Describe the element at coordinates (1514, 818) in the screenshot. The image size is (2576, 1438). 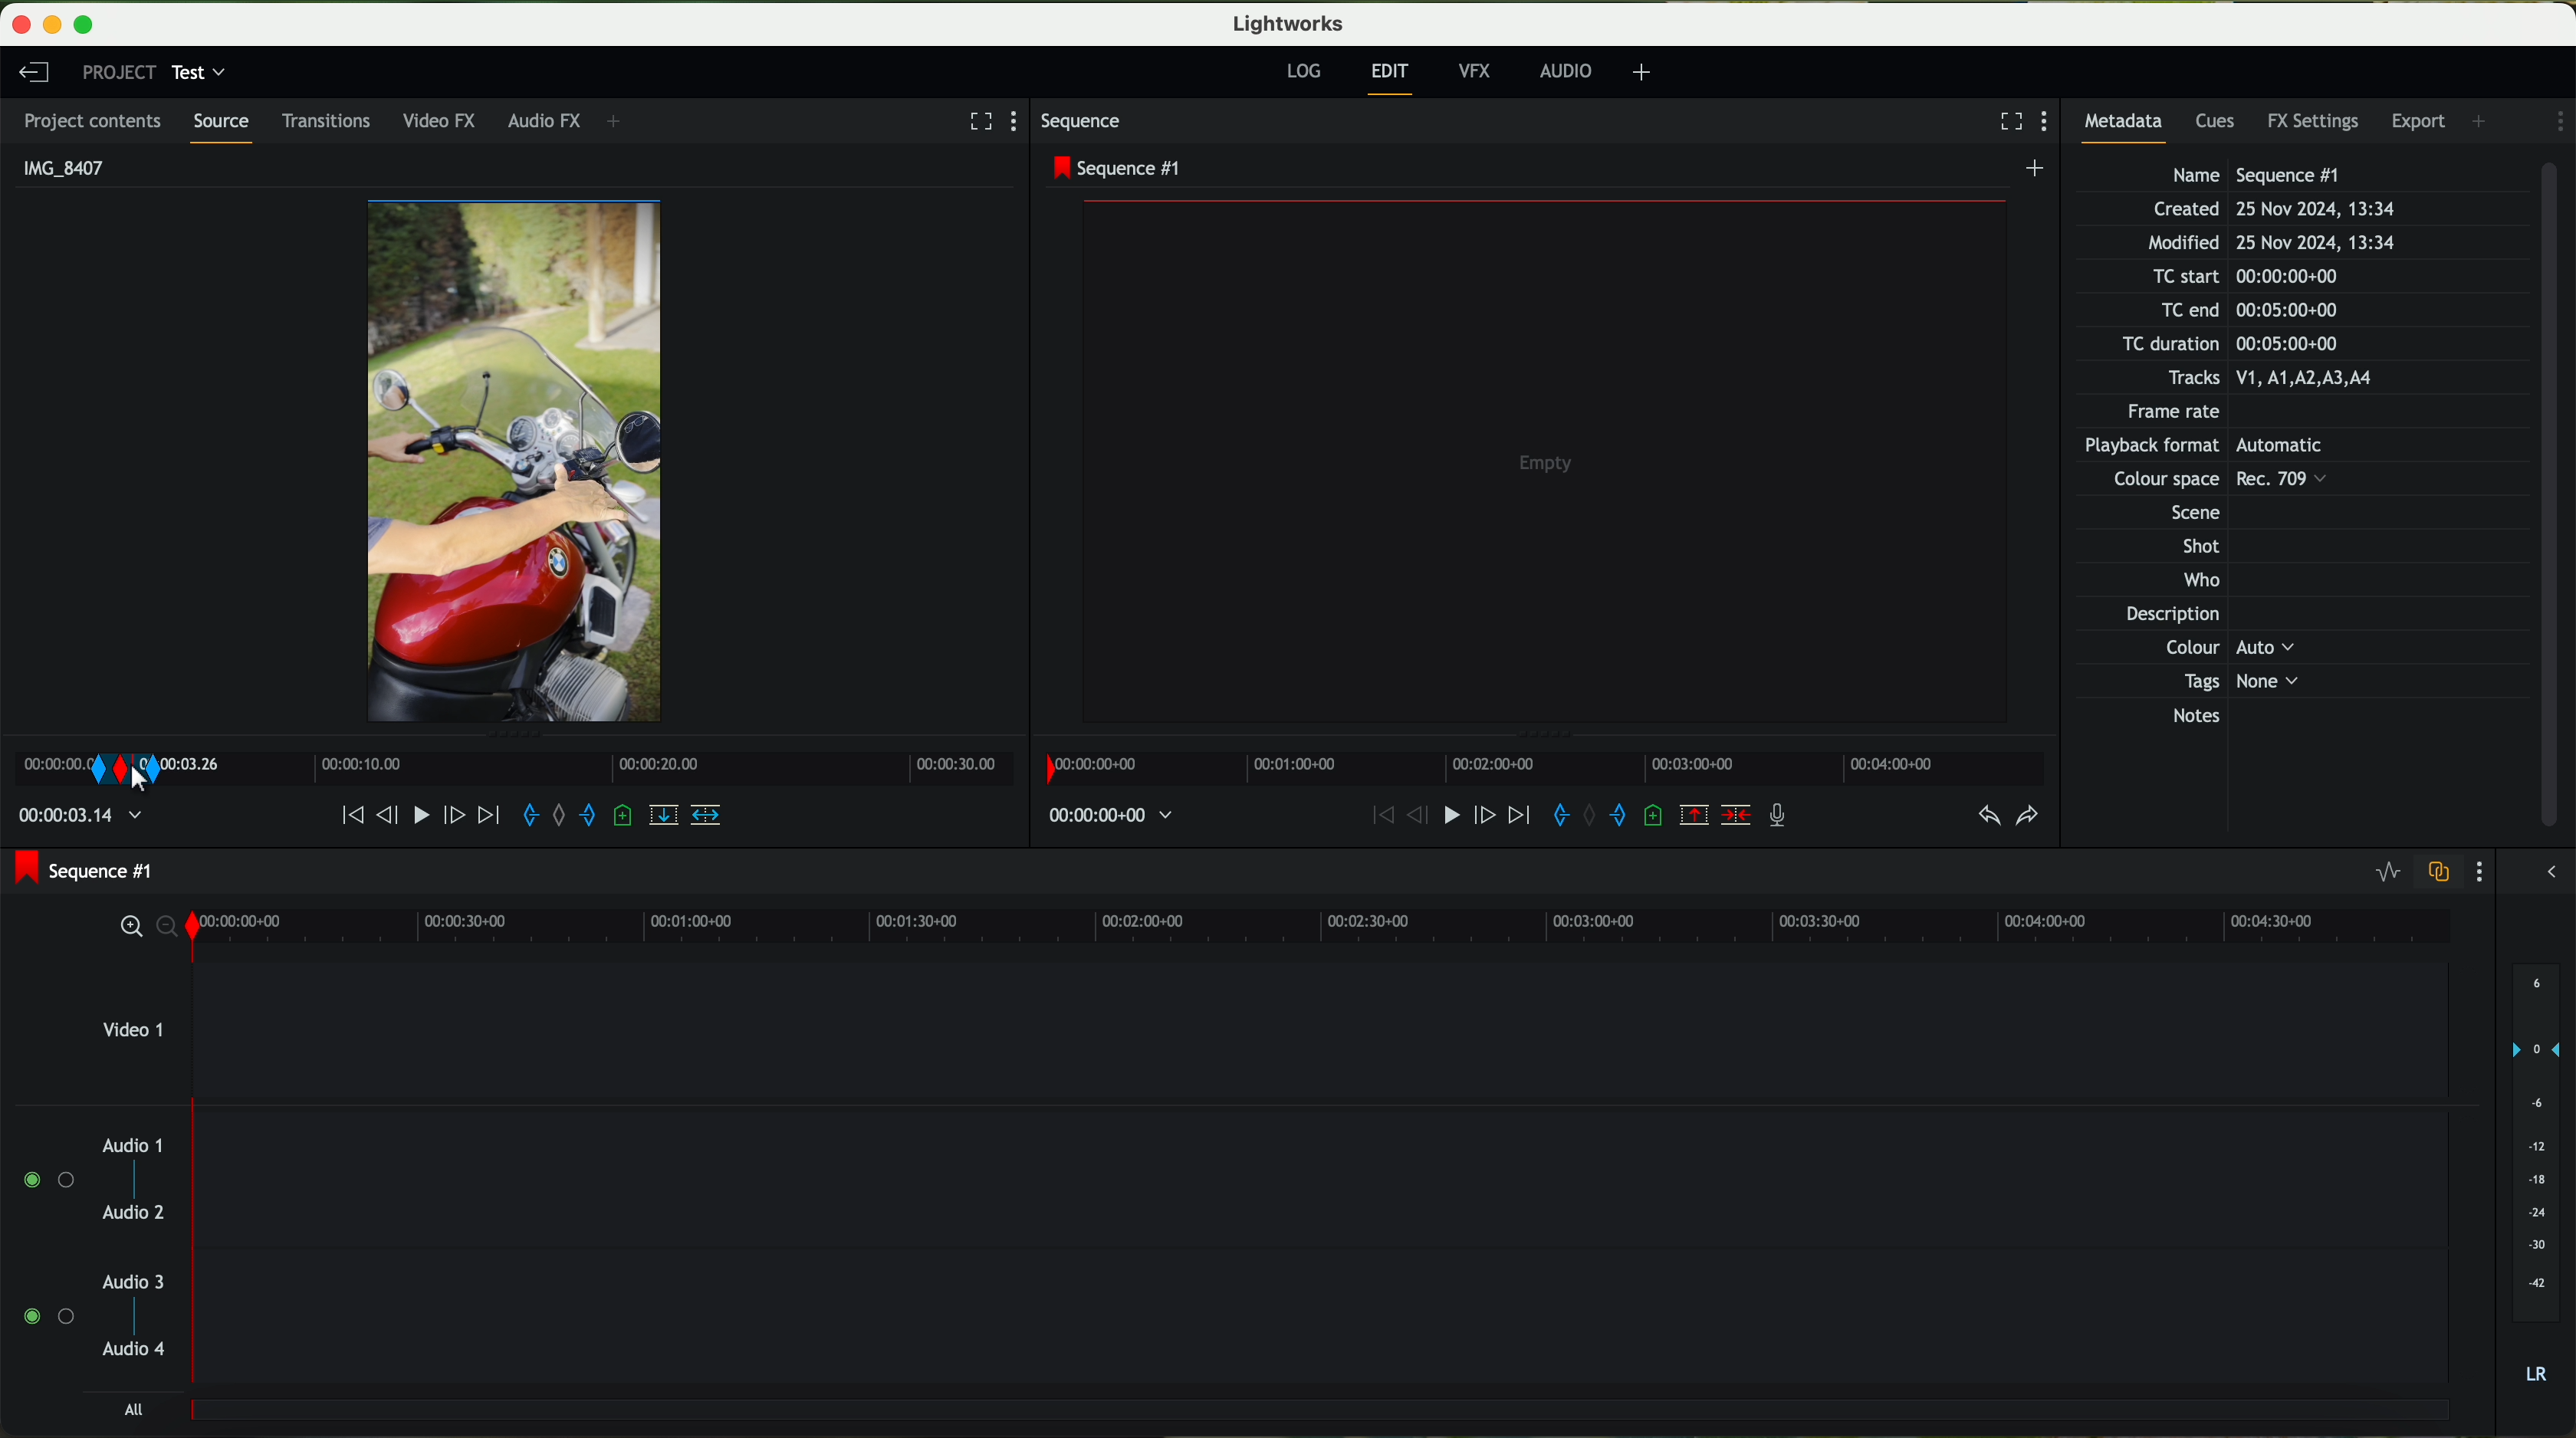
I see `move foward` at that location.